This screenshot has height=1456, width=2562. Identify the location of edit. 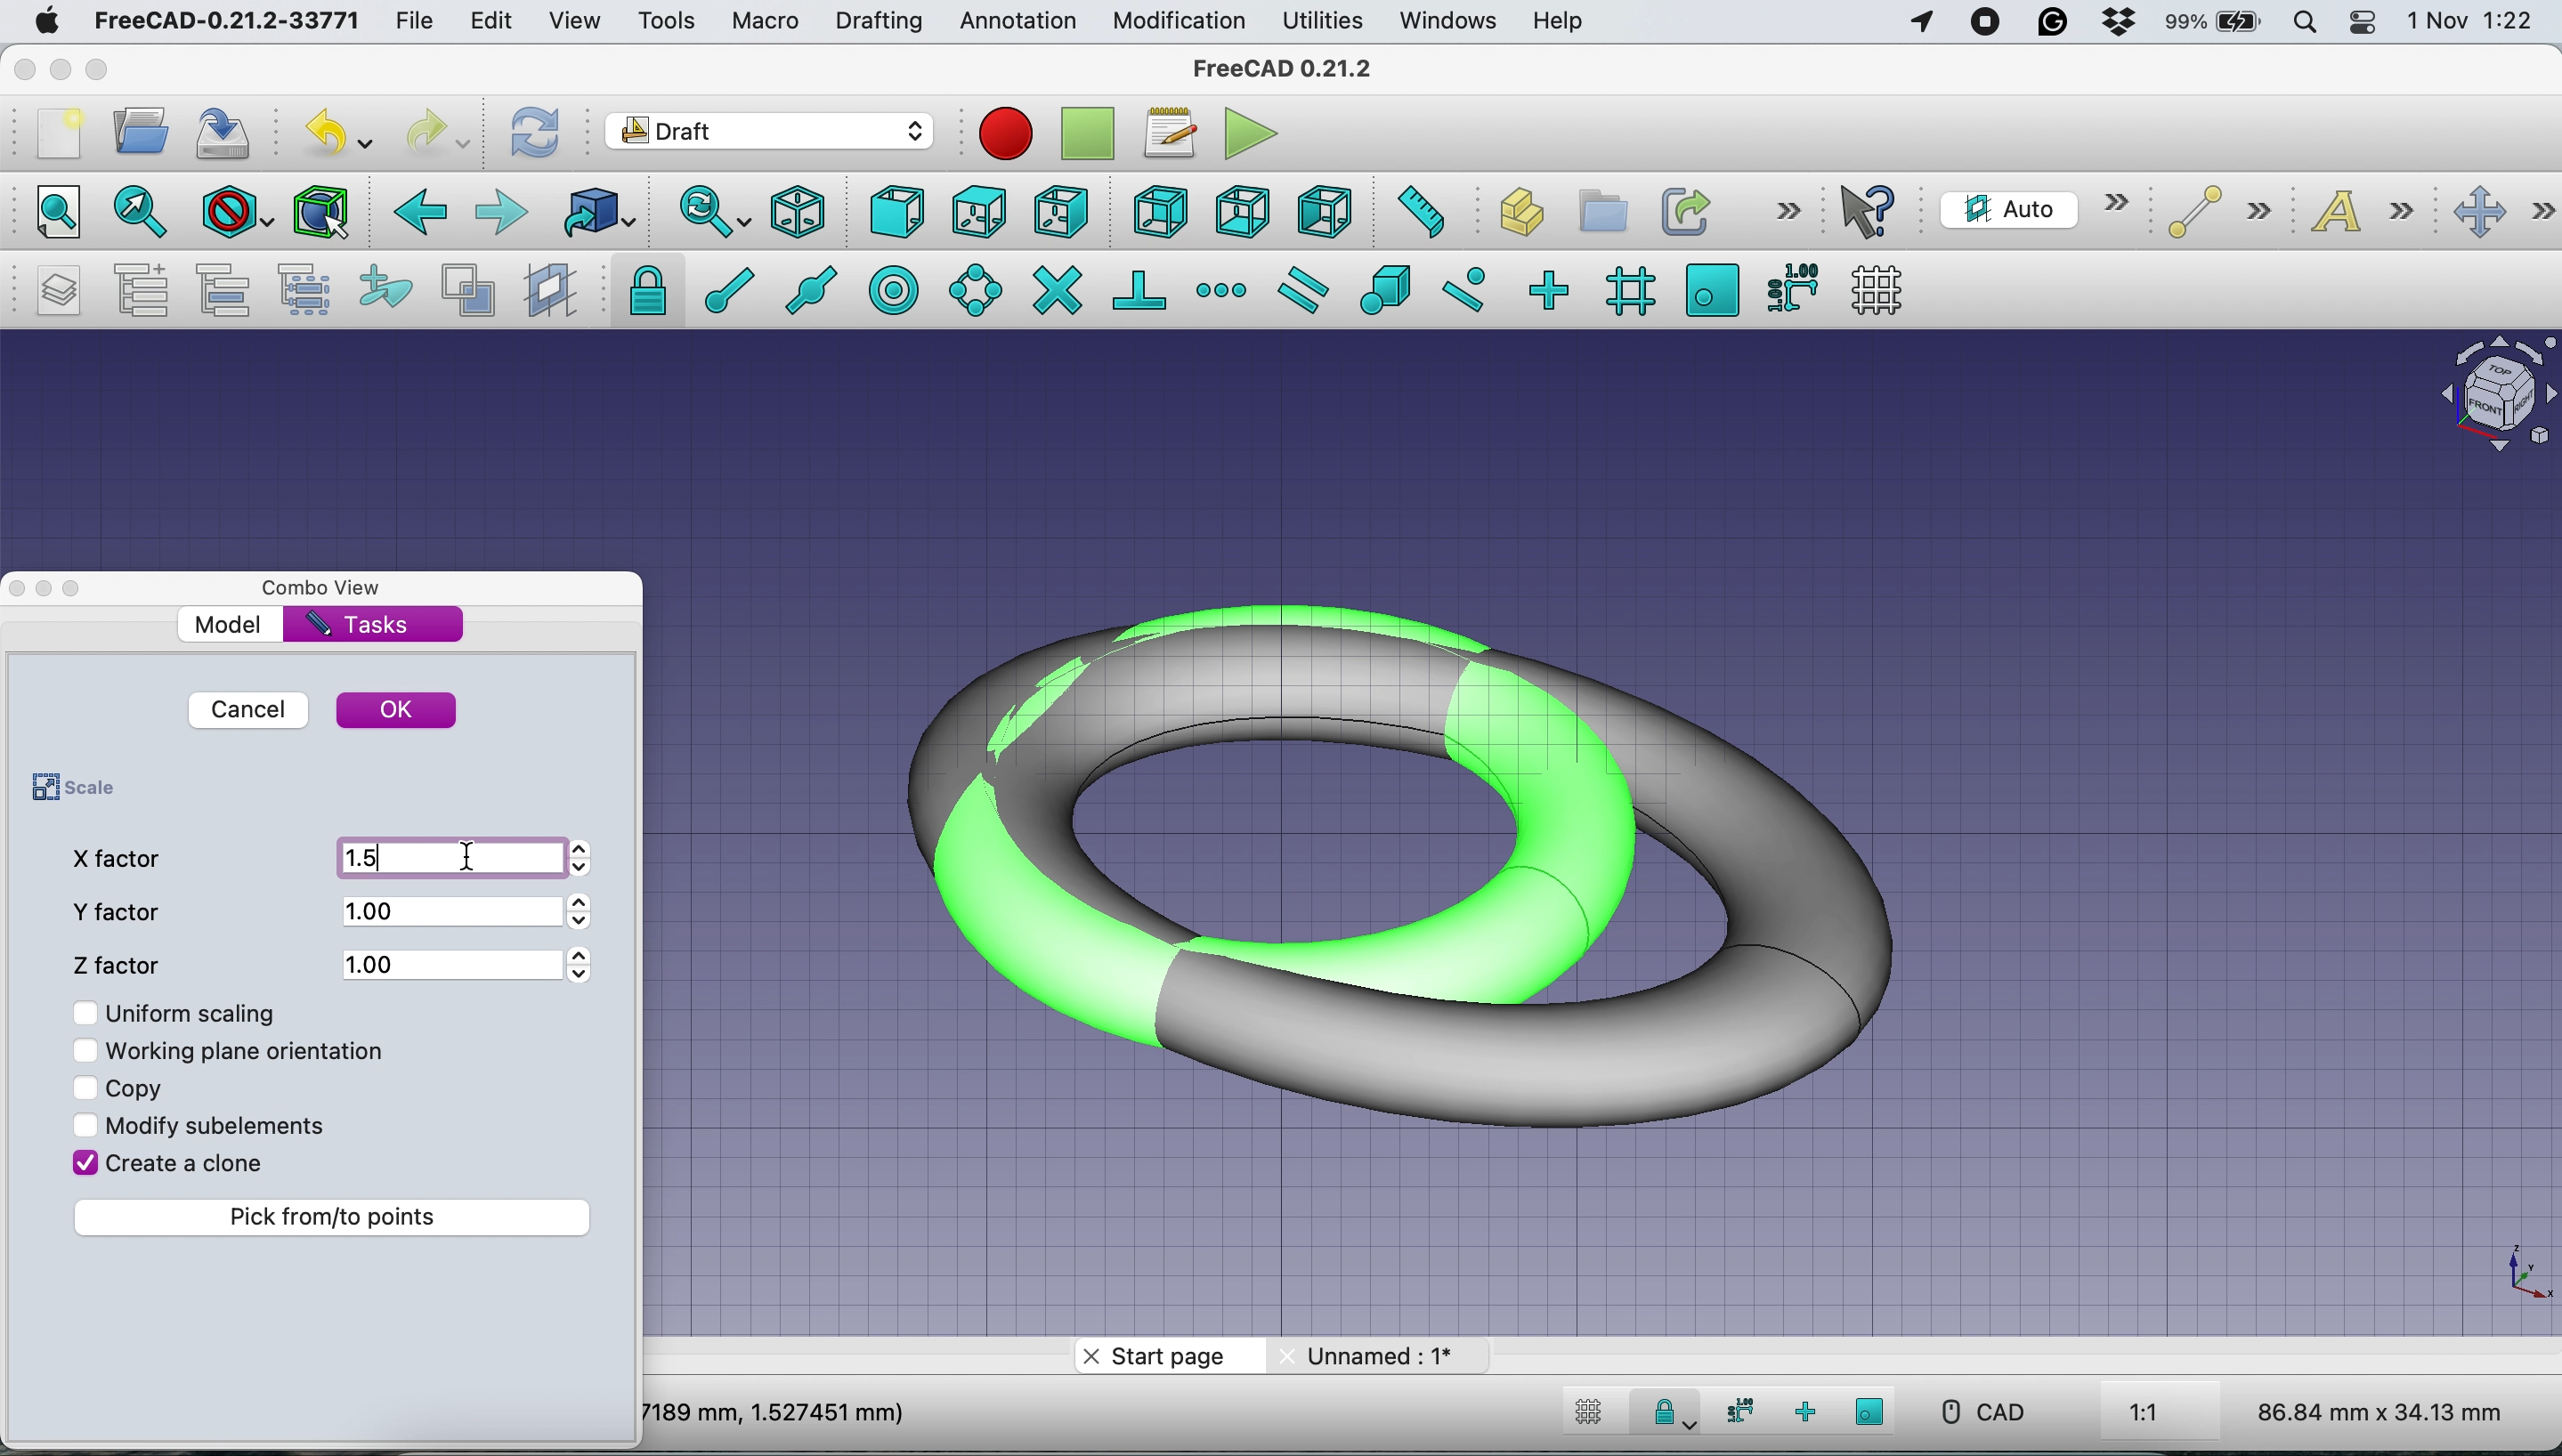
(495, 22).